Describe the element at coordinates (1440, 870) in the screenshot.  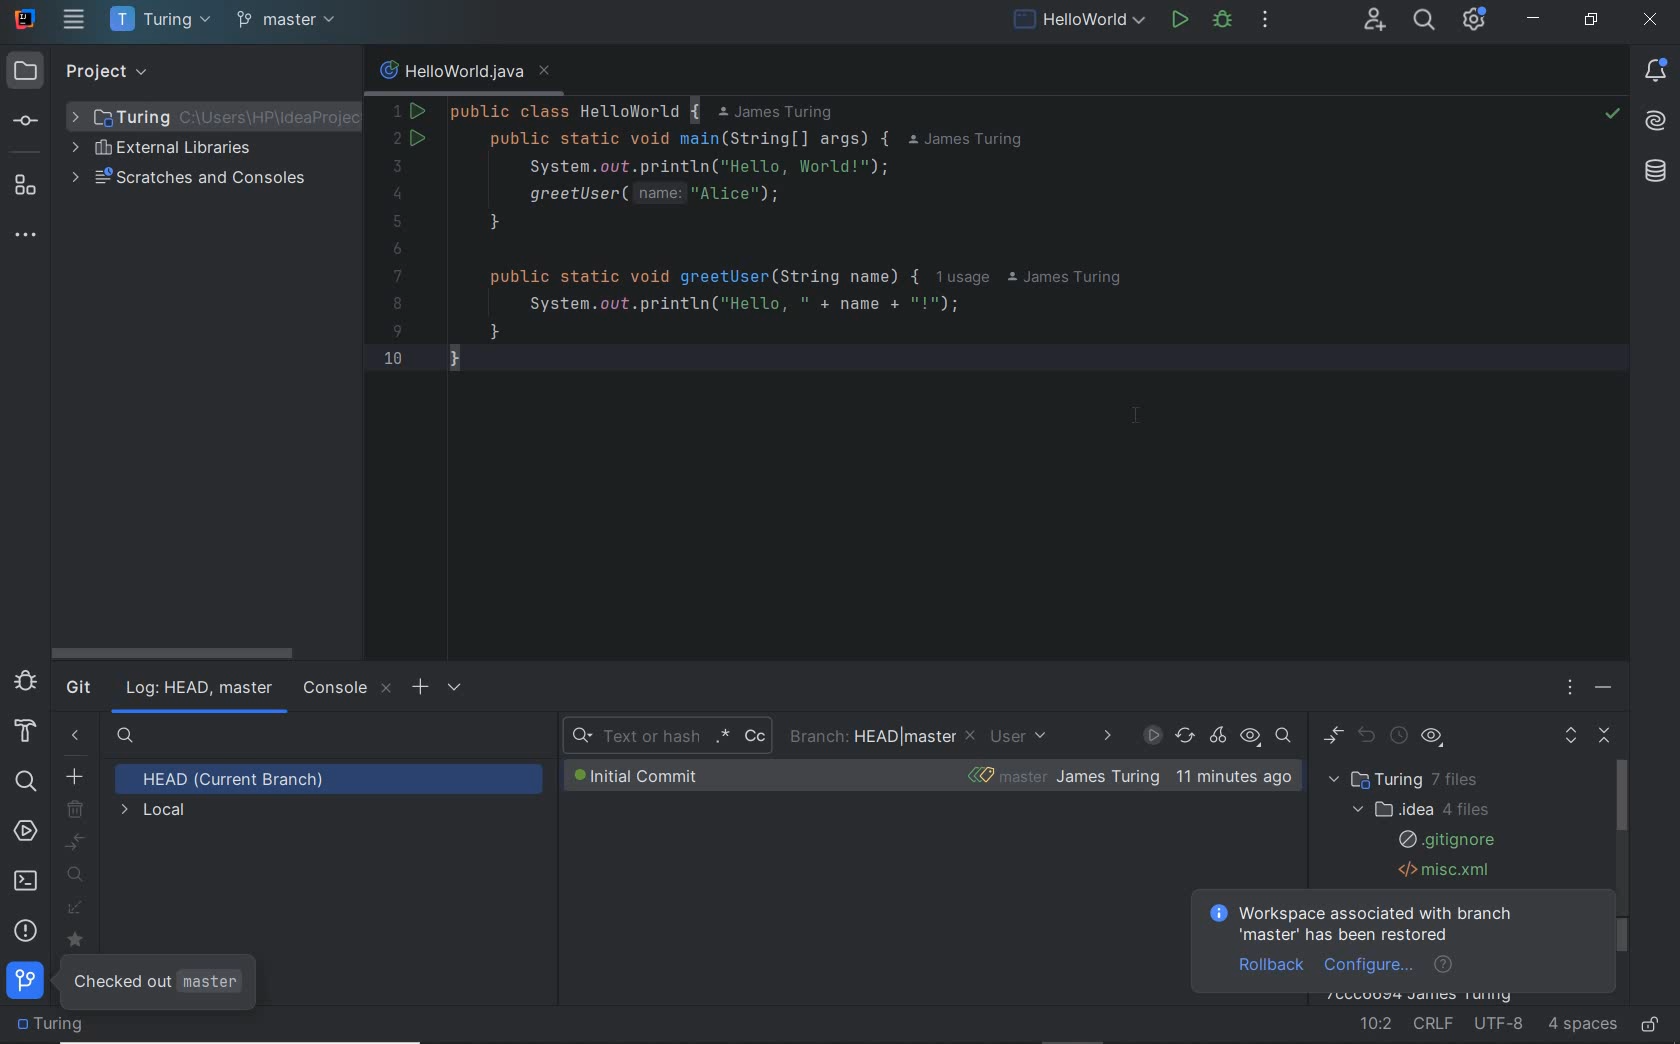
I see `.misc.xml` at that location.